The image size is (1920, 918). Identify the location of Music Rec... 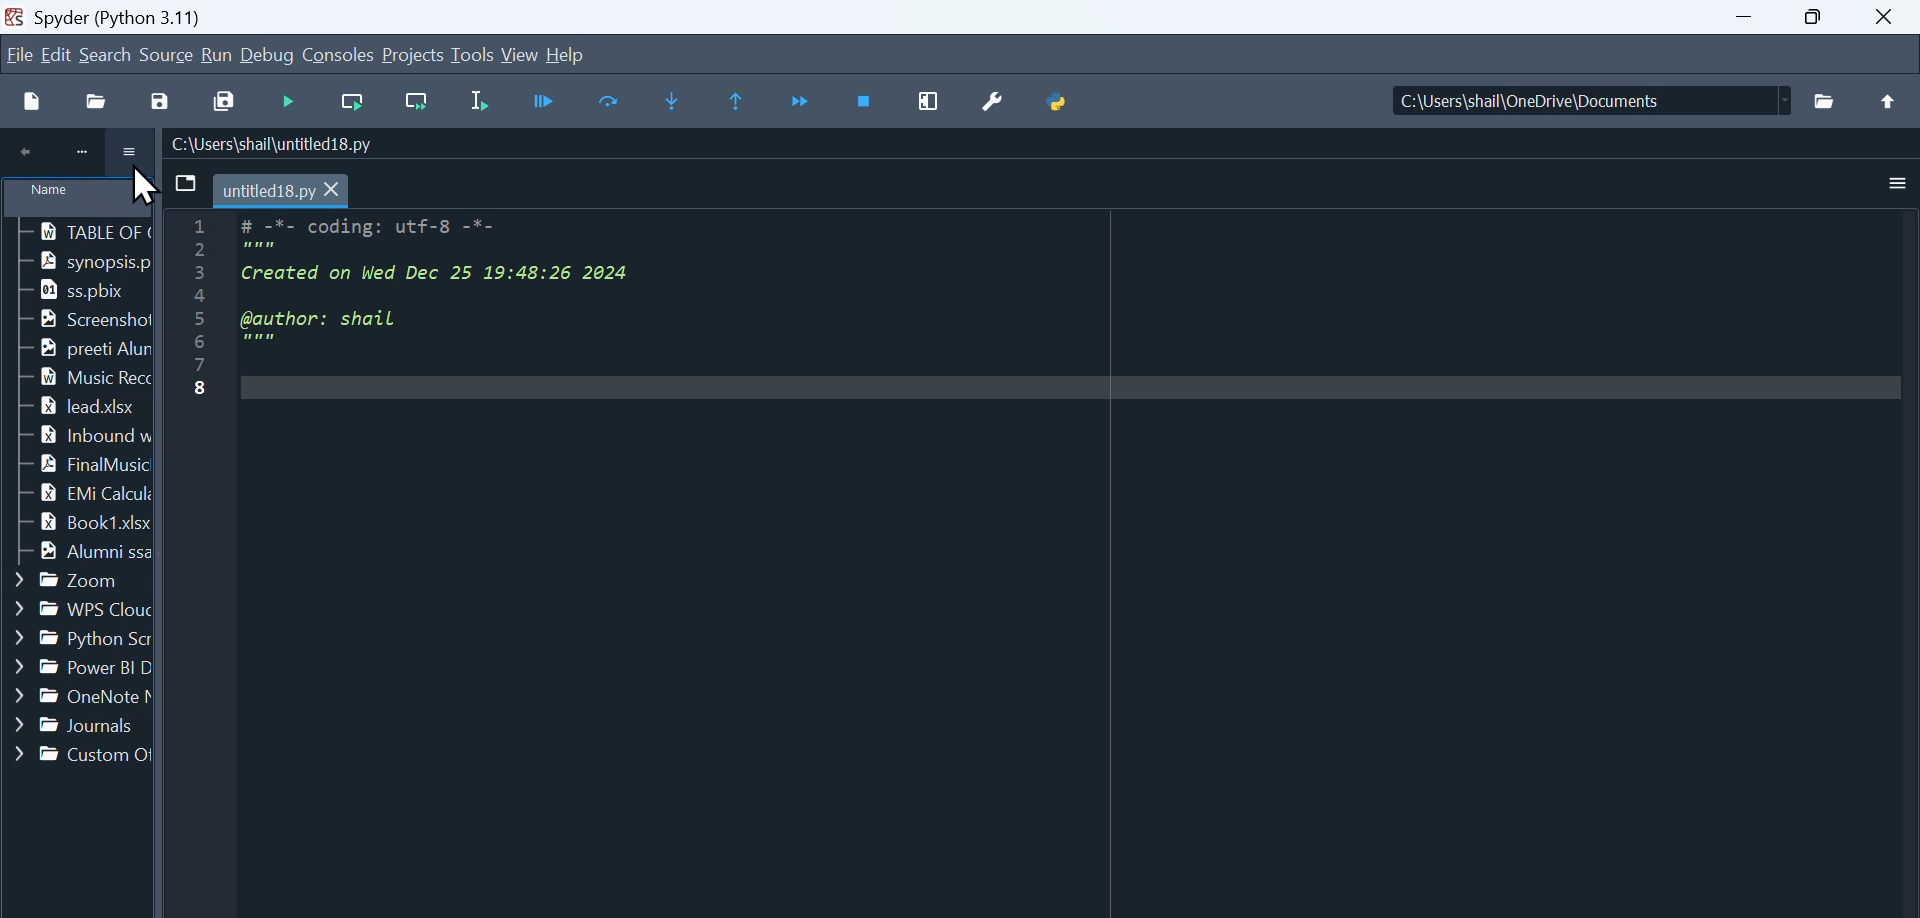
(74, 376).